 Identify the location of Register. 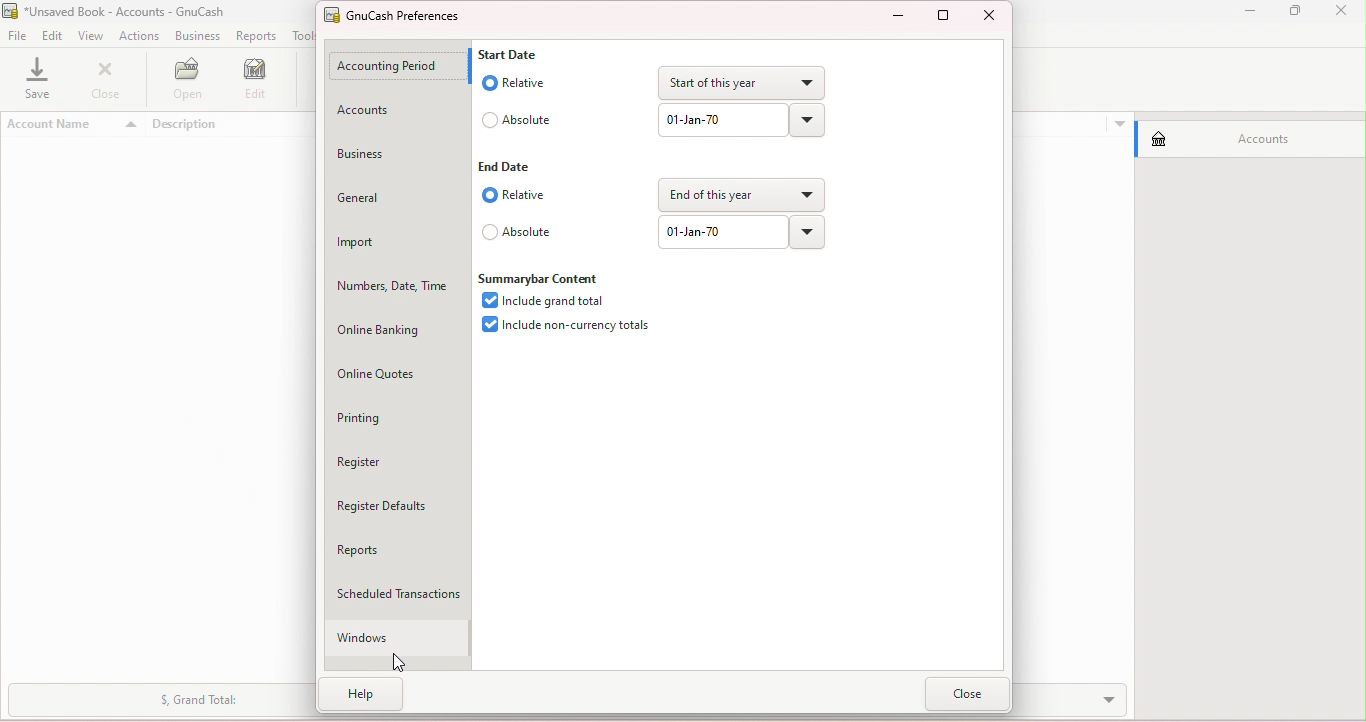
(401, 459).